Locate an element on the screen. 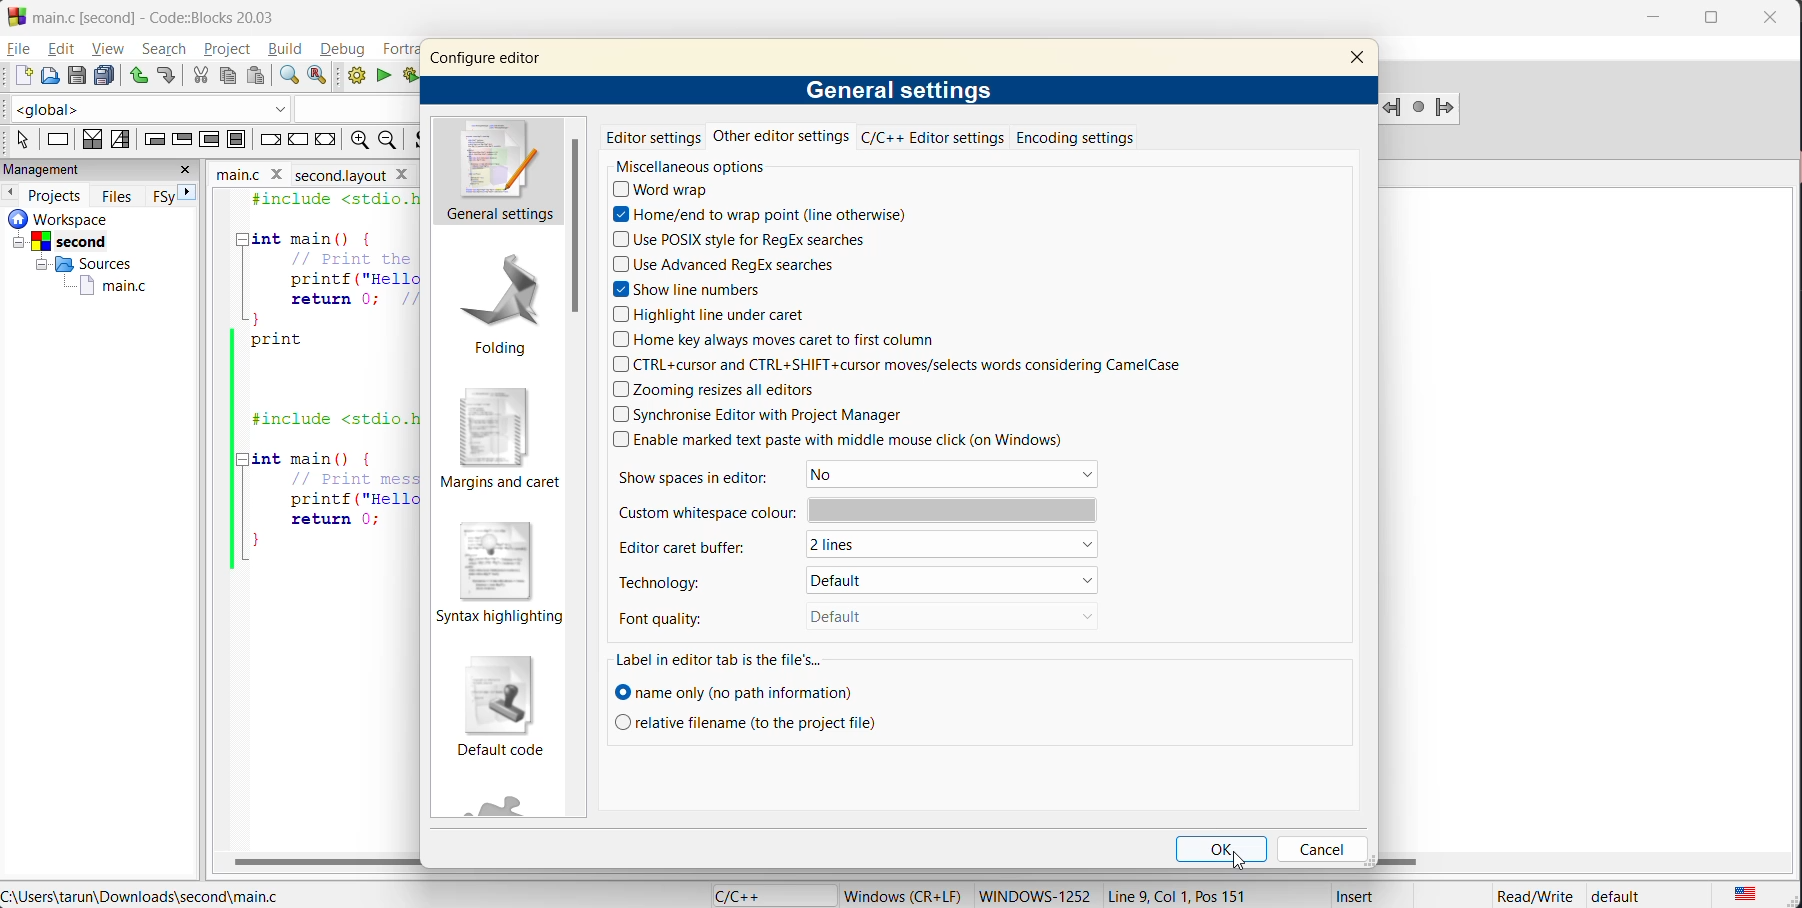 Image resolution: width=1802 pixels, height=908 pixels. previous is located at coordinates (12, 192).